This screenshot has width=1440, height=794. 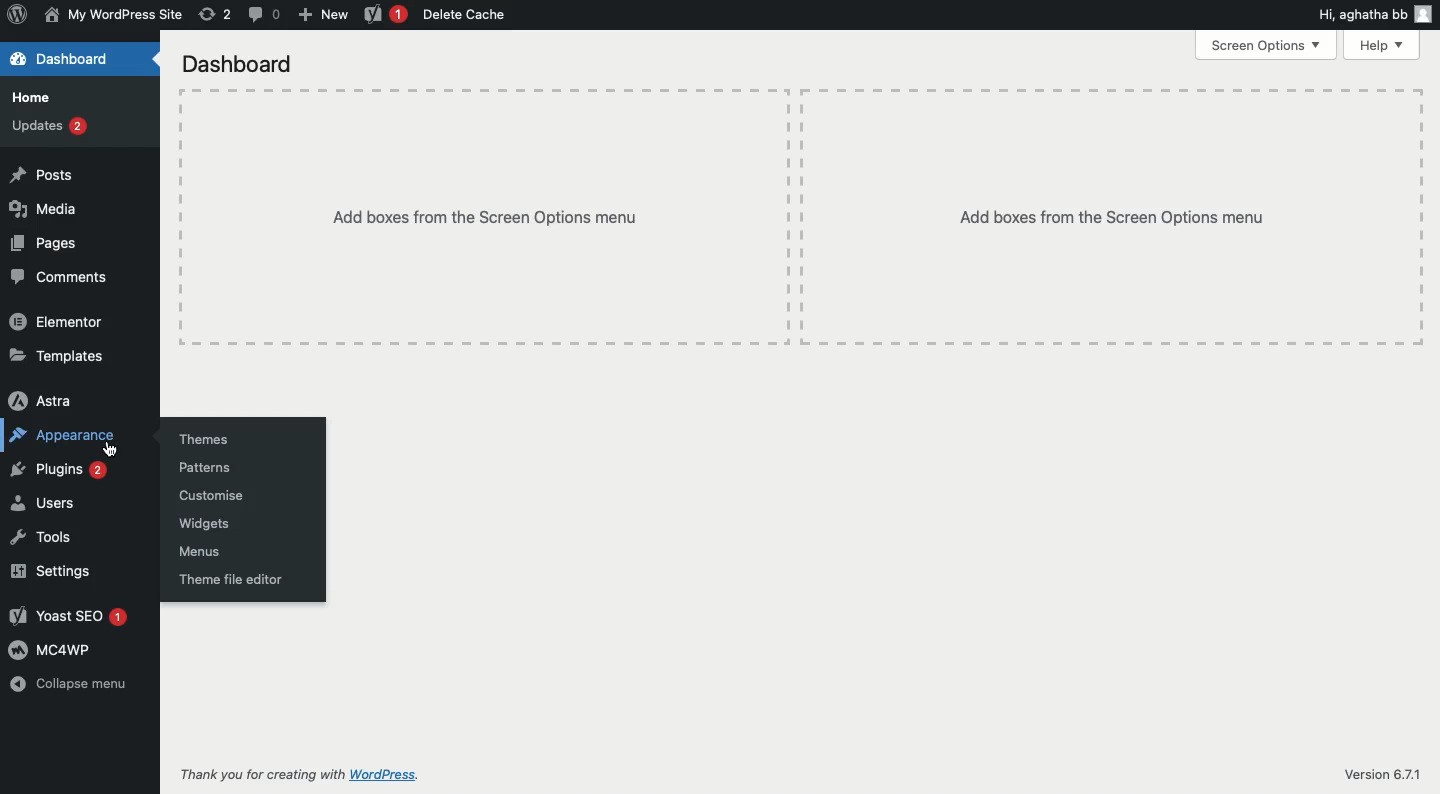 What do you see at coordinates (19, 13) in the screenshot?
I see `Logo` at bounding box center [19, 13].